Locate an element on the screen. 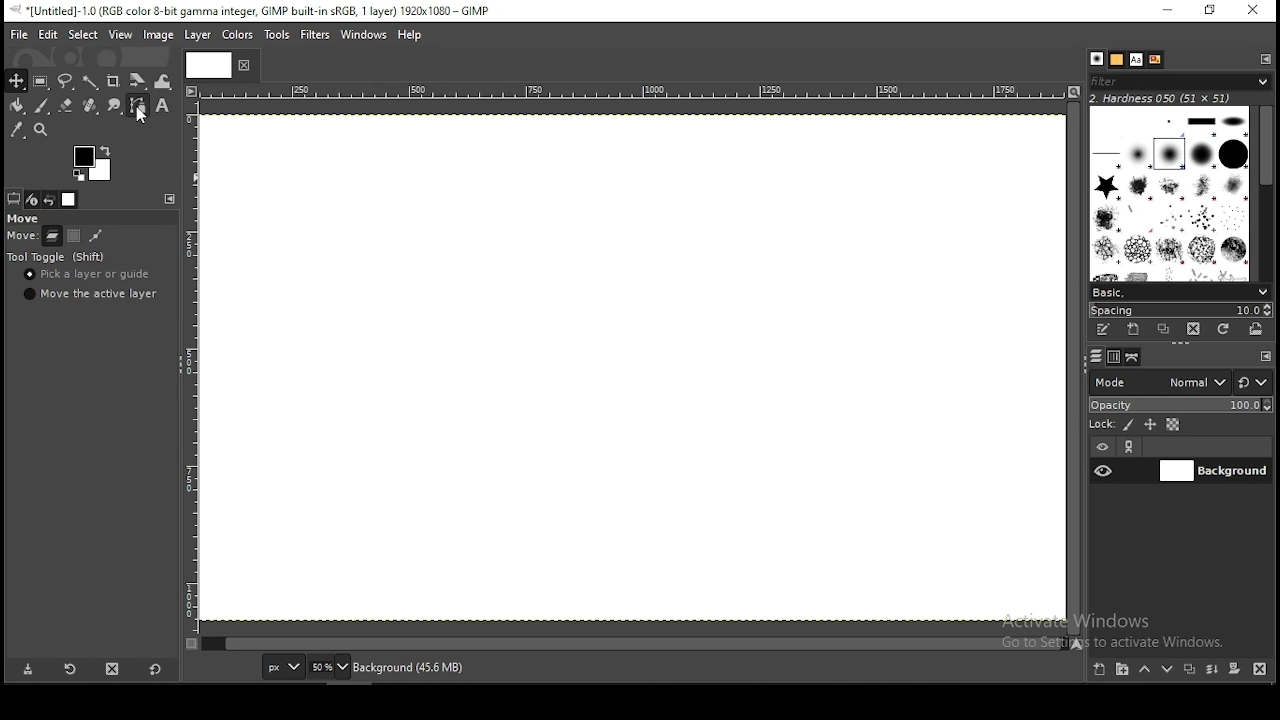  smudge tool is located at coordinates (115, 106).